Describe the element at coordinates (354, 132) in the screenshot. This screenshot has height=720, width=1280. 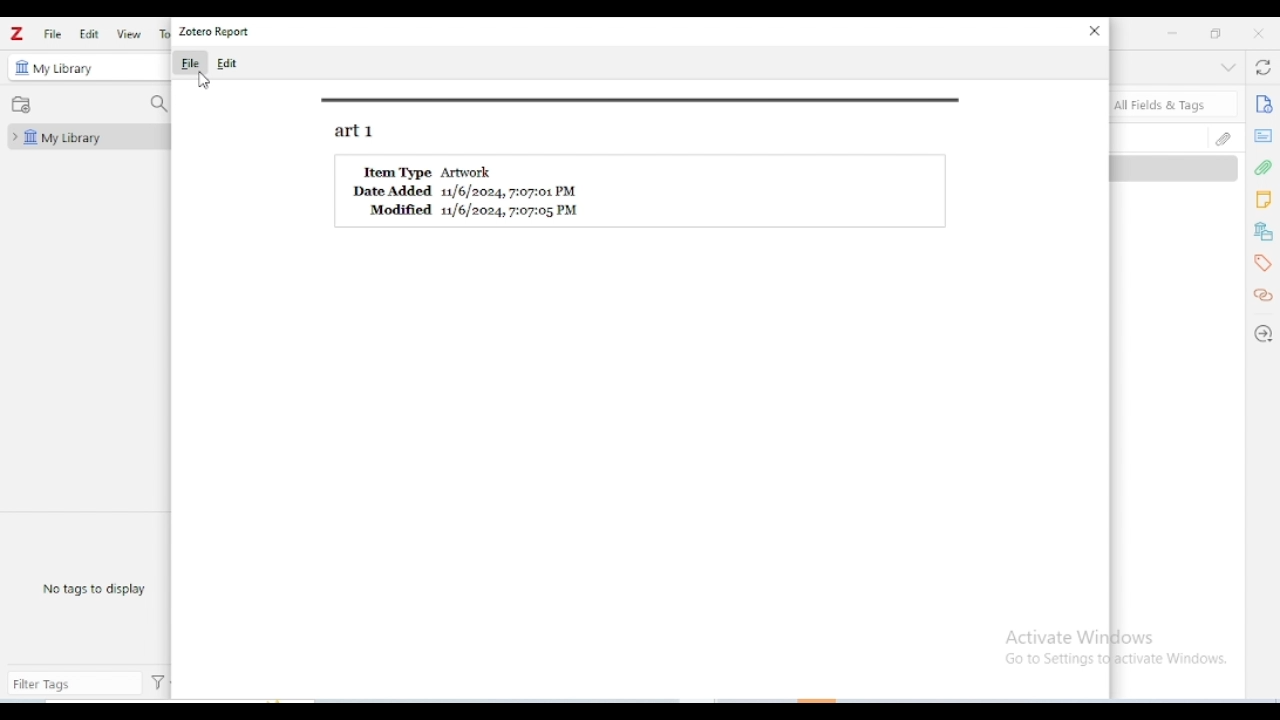
I see `art1` at that location.